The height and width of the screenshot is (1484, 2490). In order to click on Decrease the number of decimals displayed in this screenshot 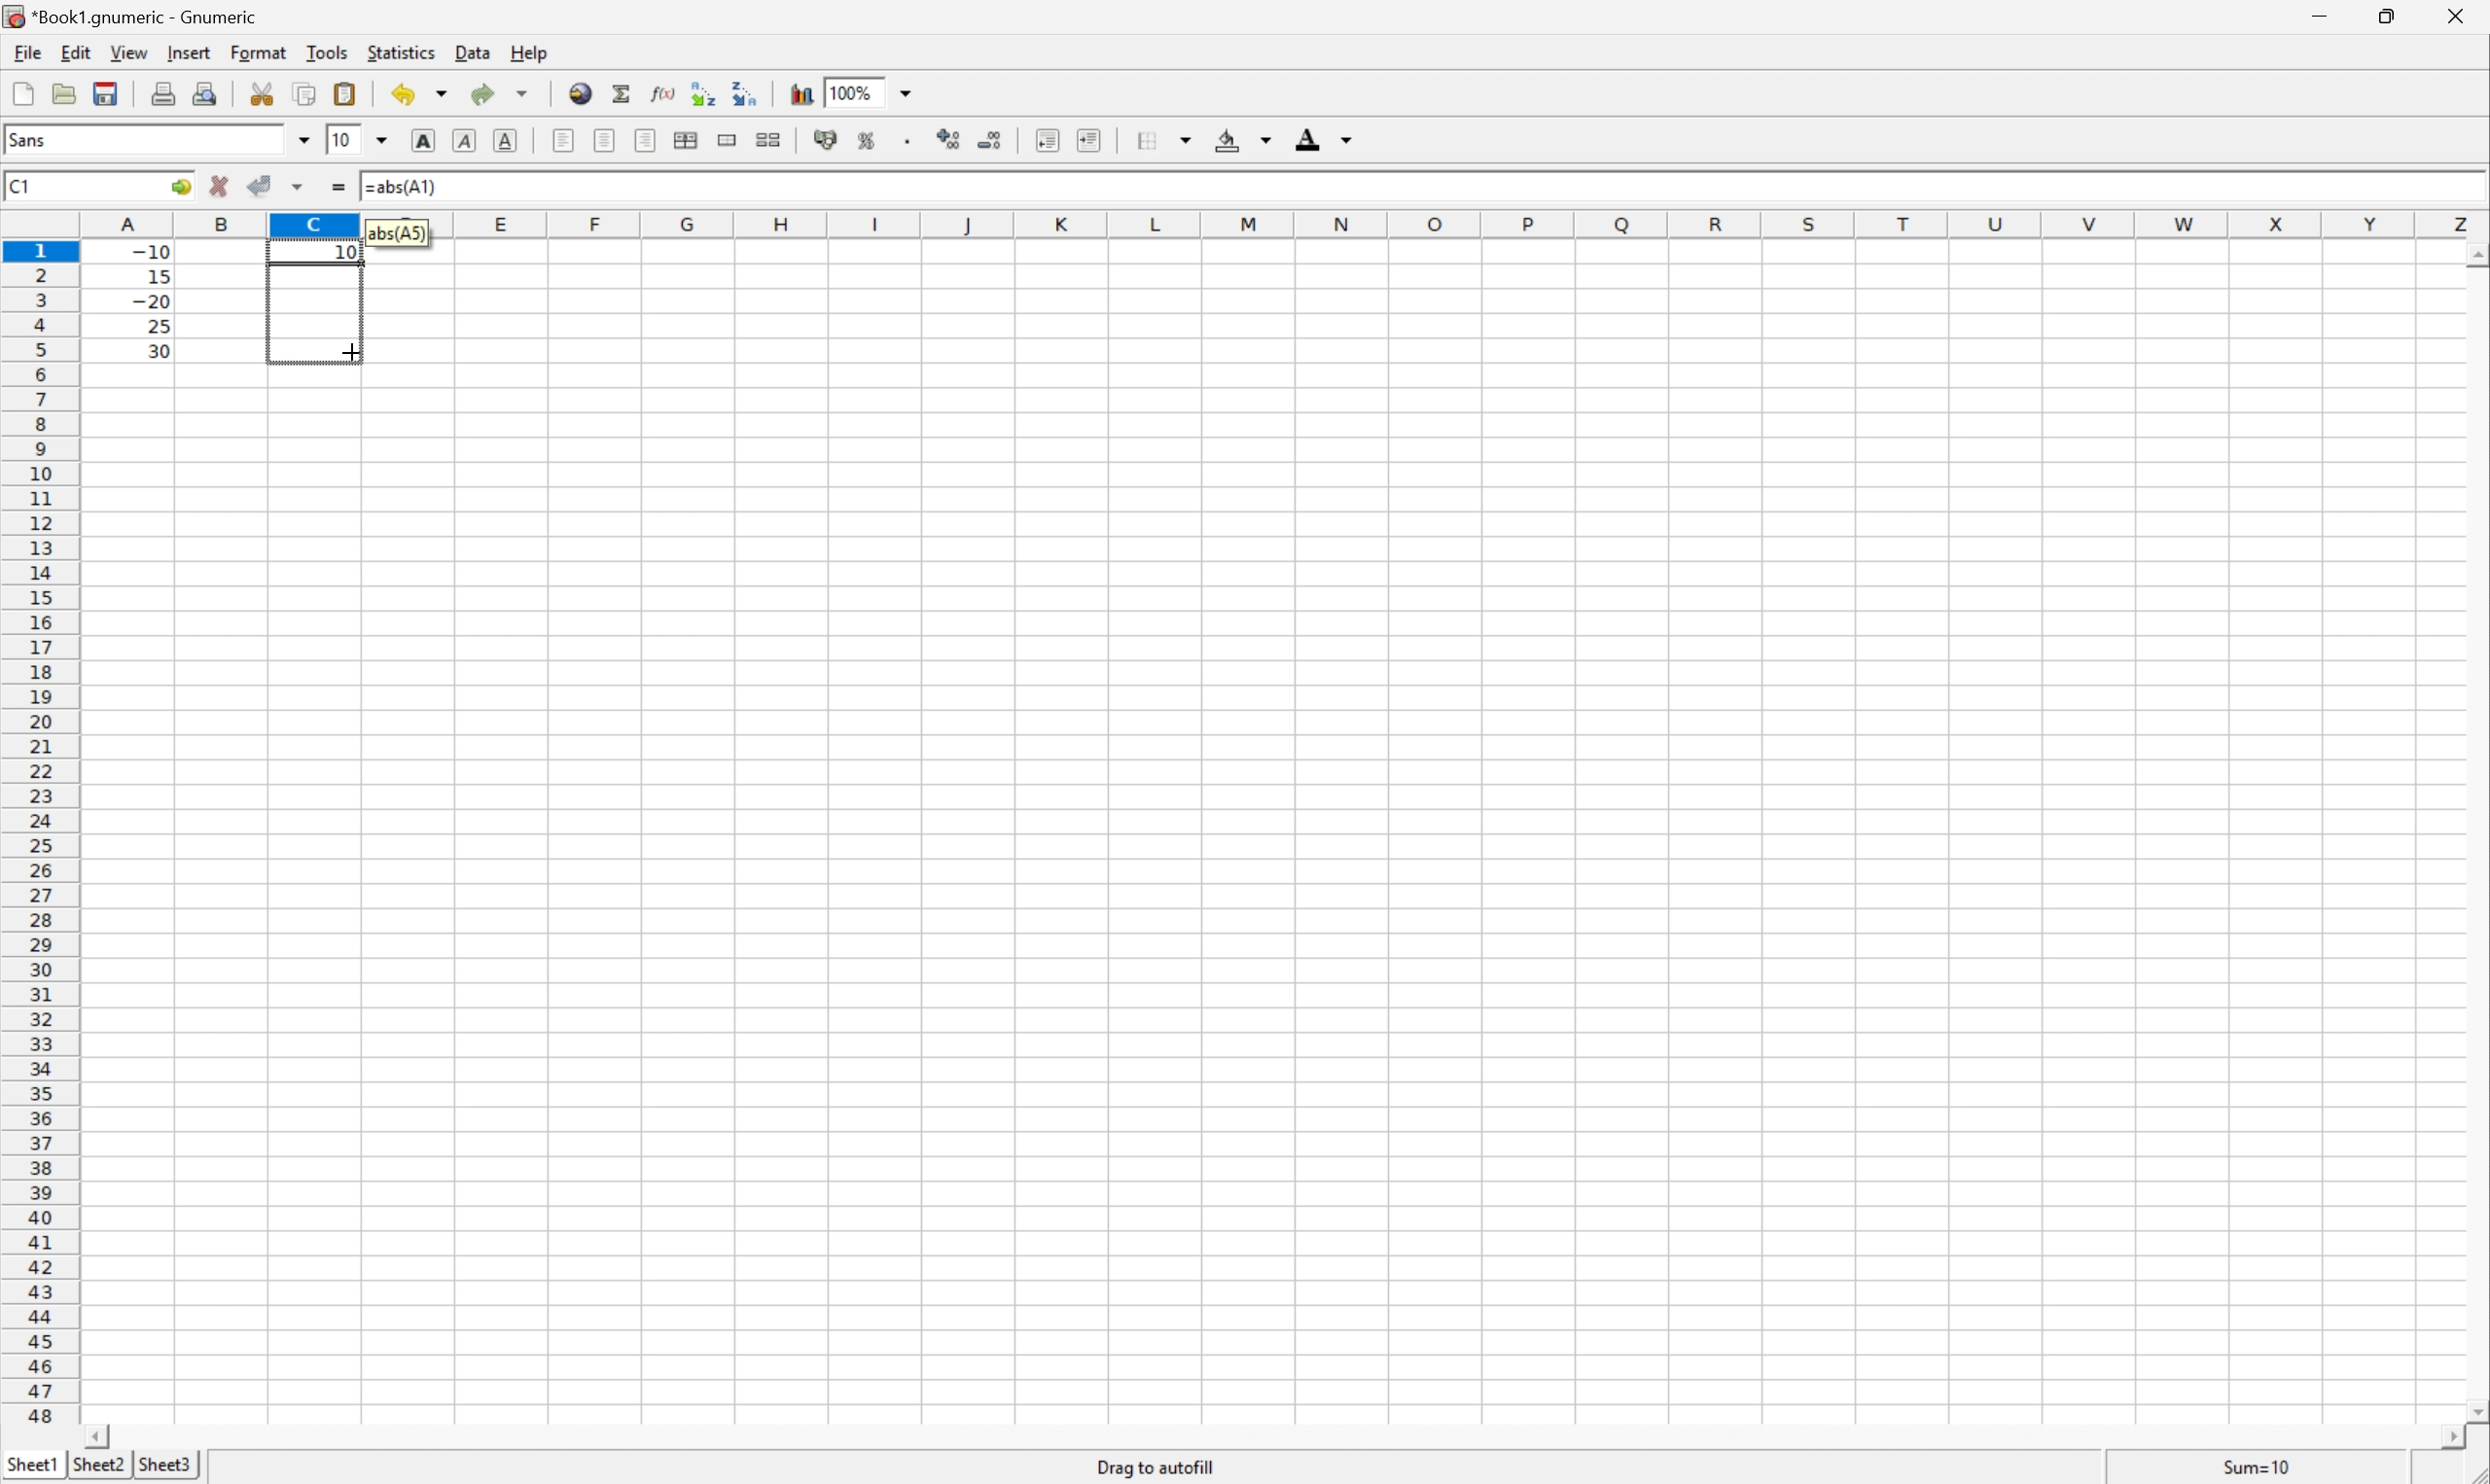, I will do `click(990, 140)`.